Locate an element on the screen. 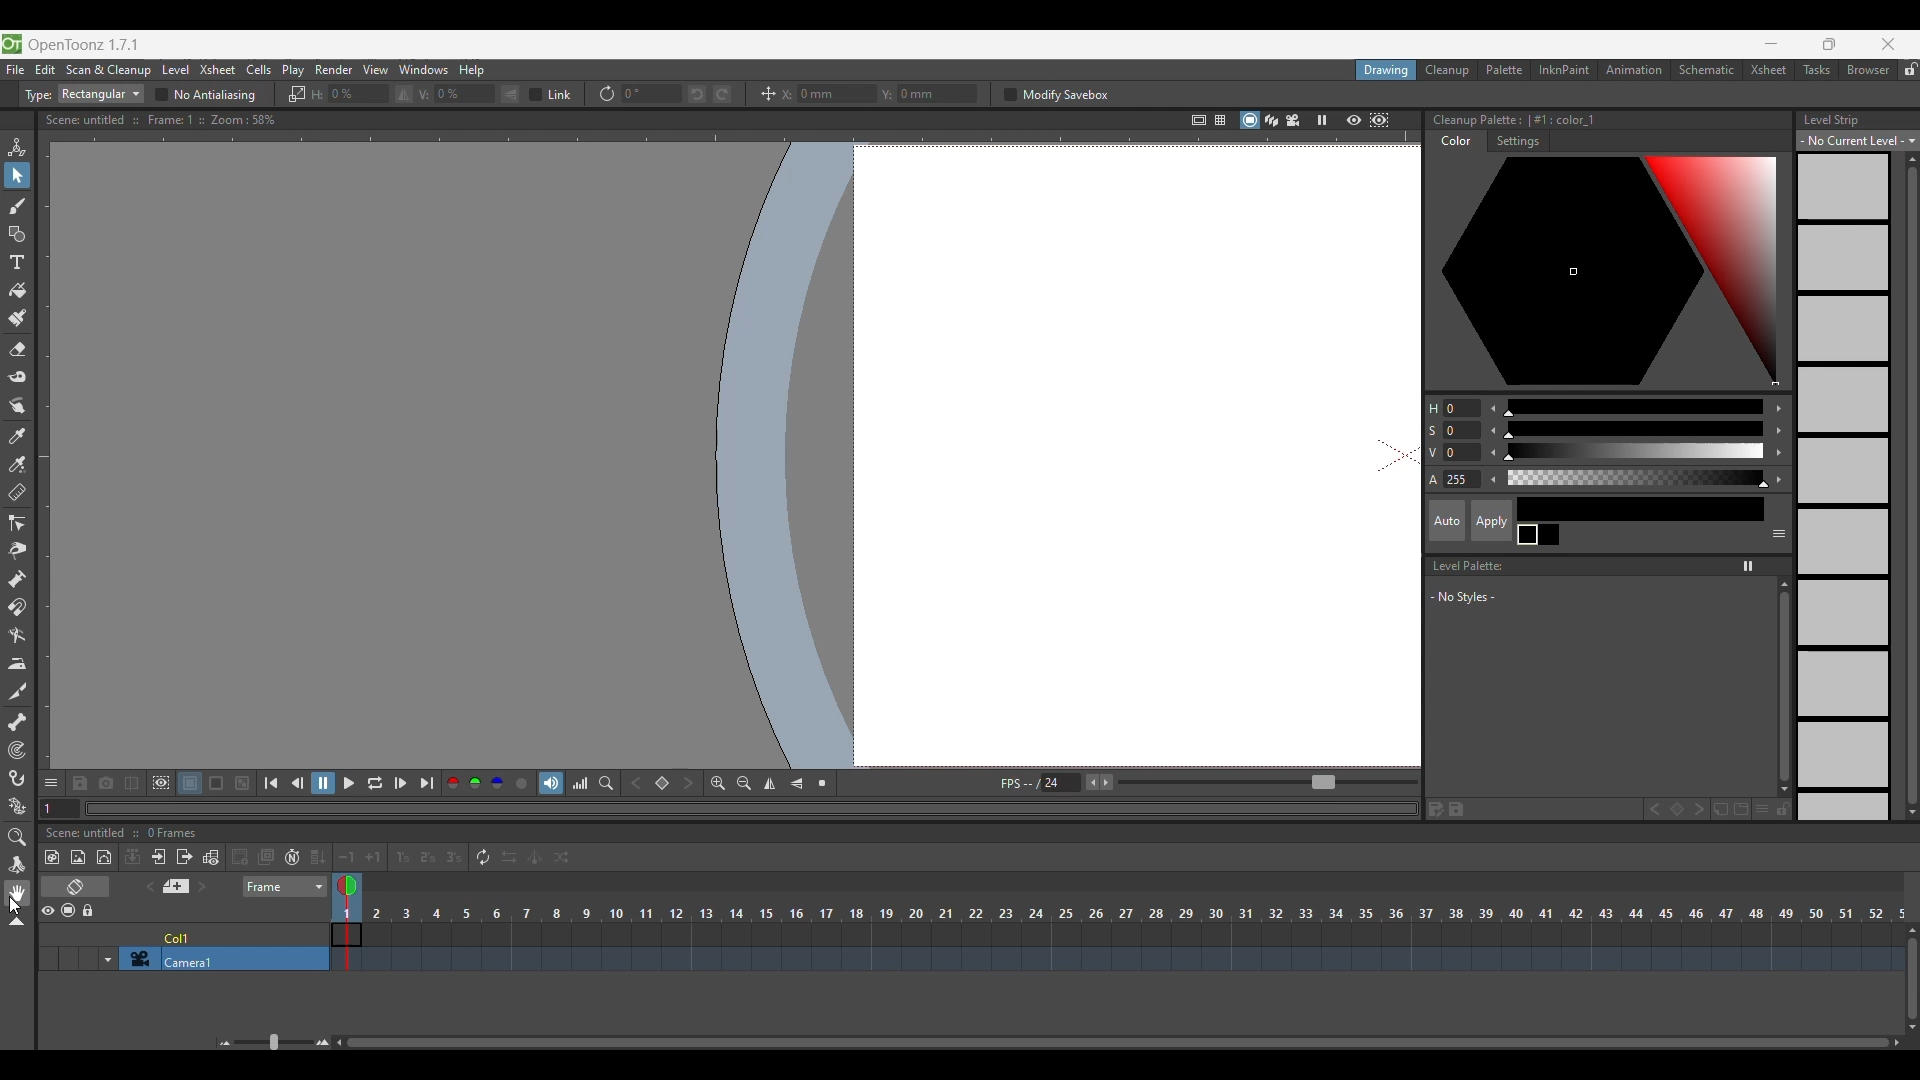 The height and width of the screenshot is (1080, 1920). Create blank drawing is located at coordinates (240, 857).